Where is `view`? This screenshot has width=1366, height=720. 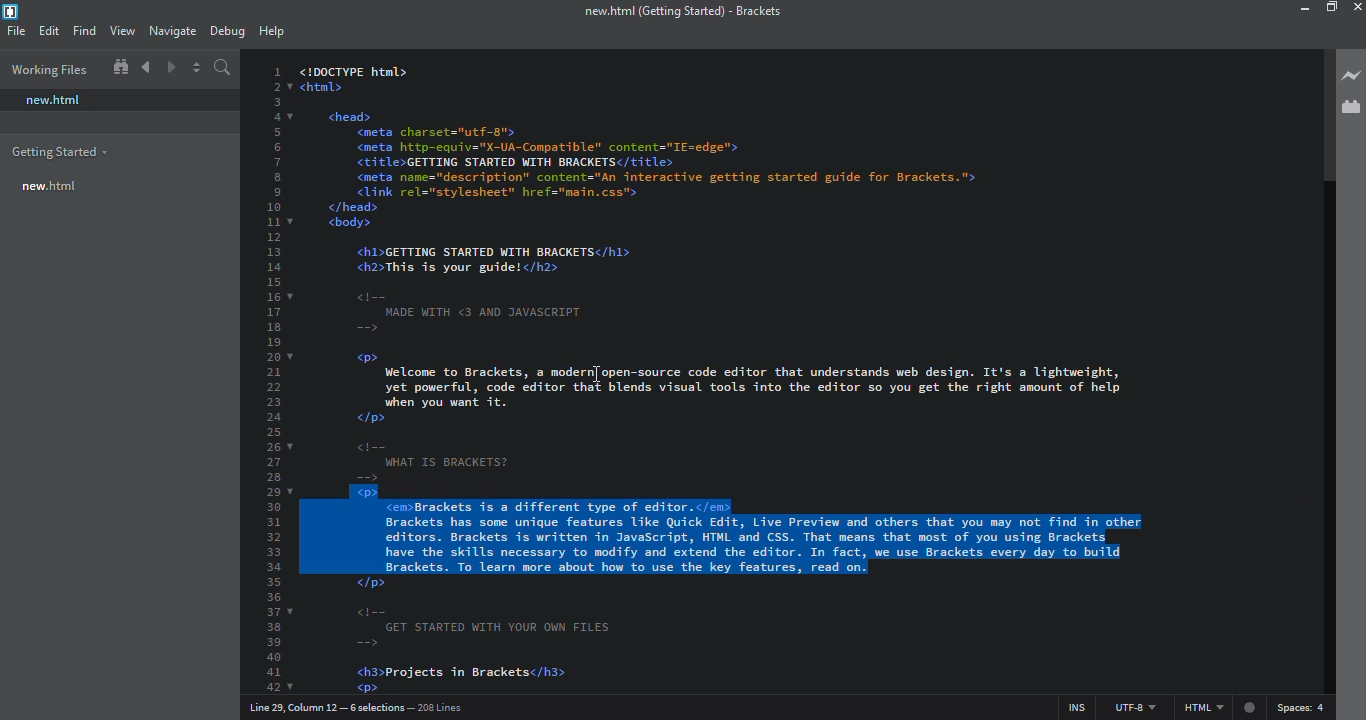
view is located at coordinates (124, 28).